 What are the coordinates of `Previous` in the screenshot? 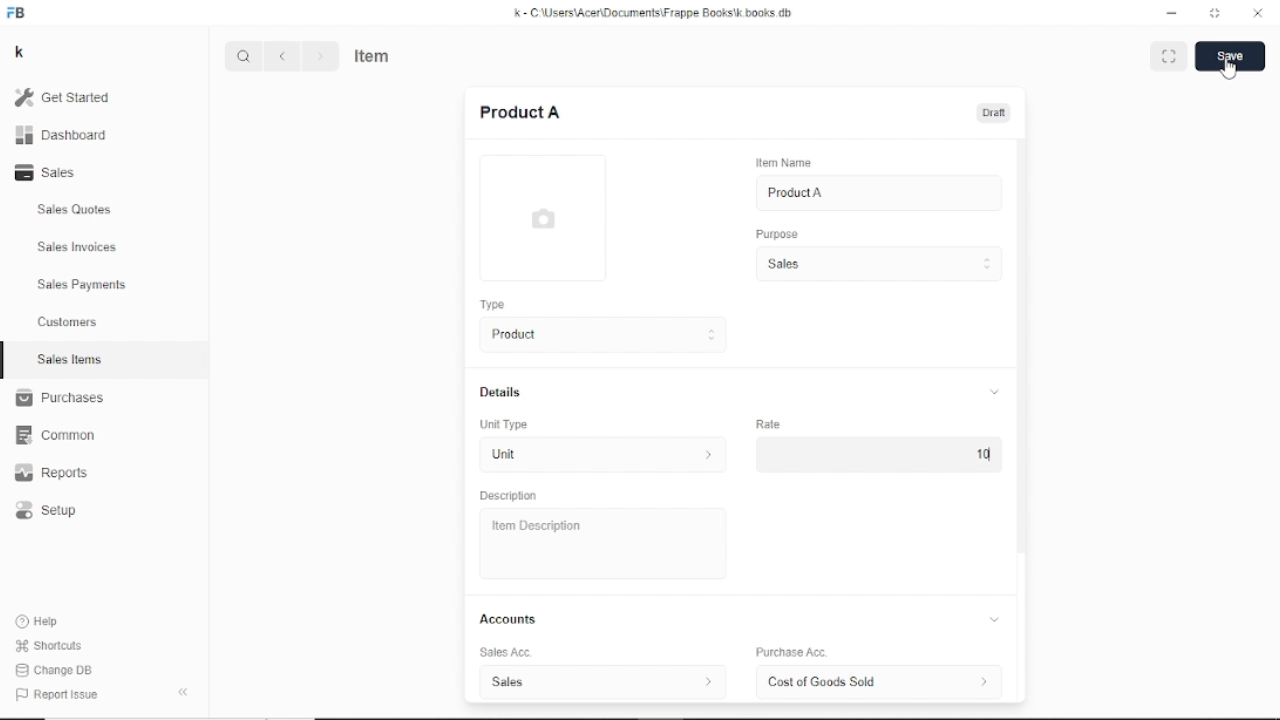 It's located at (282, 56).